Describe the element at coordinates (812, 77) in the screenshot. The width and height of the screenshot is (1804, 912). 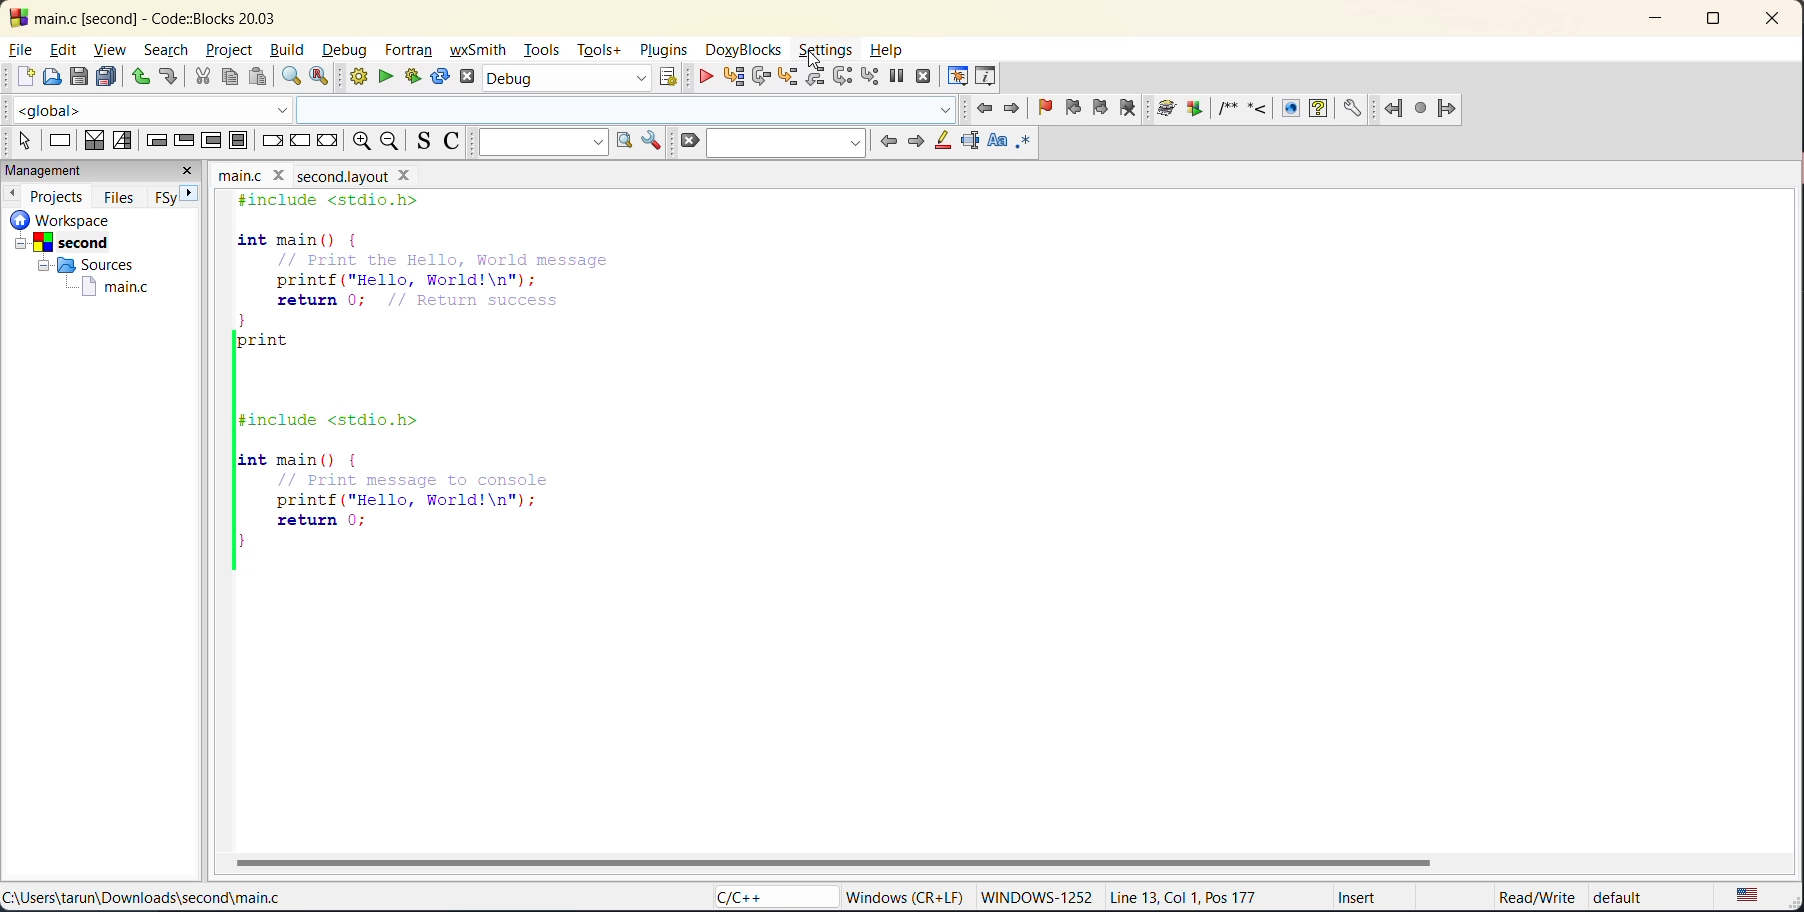
I see `step out` at that location.